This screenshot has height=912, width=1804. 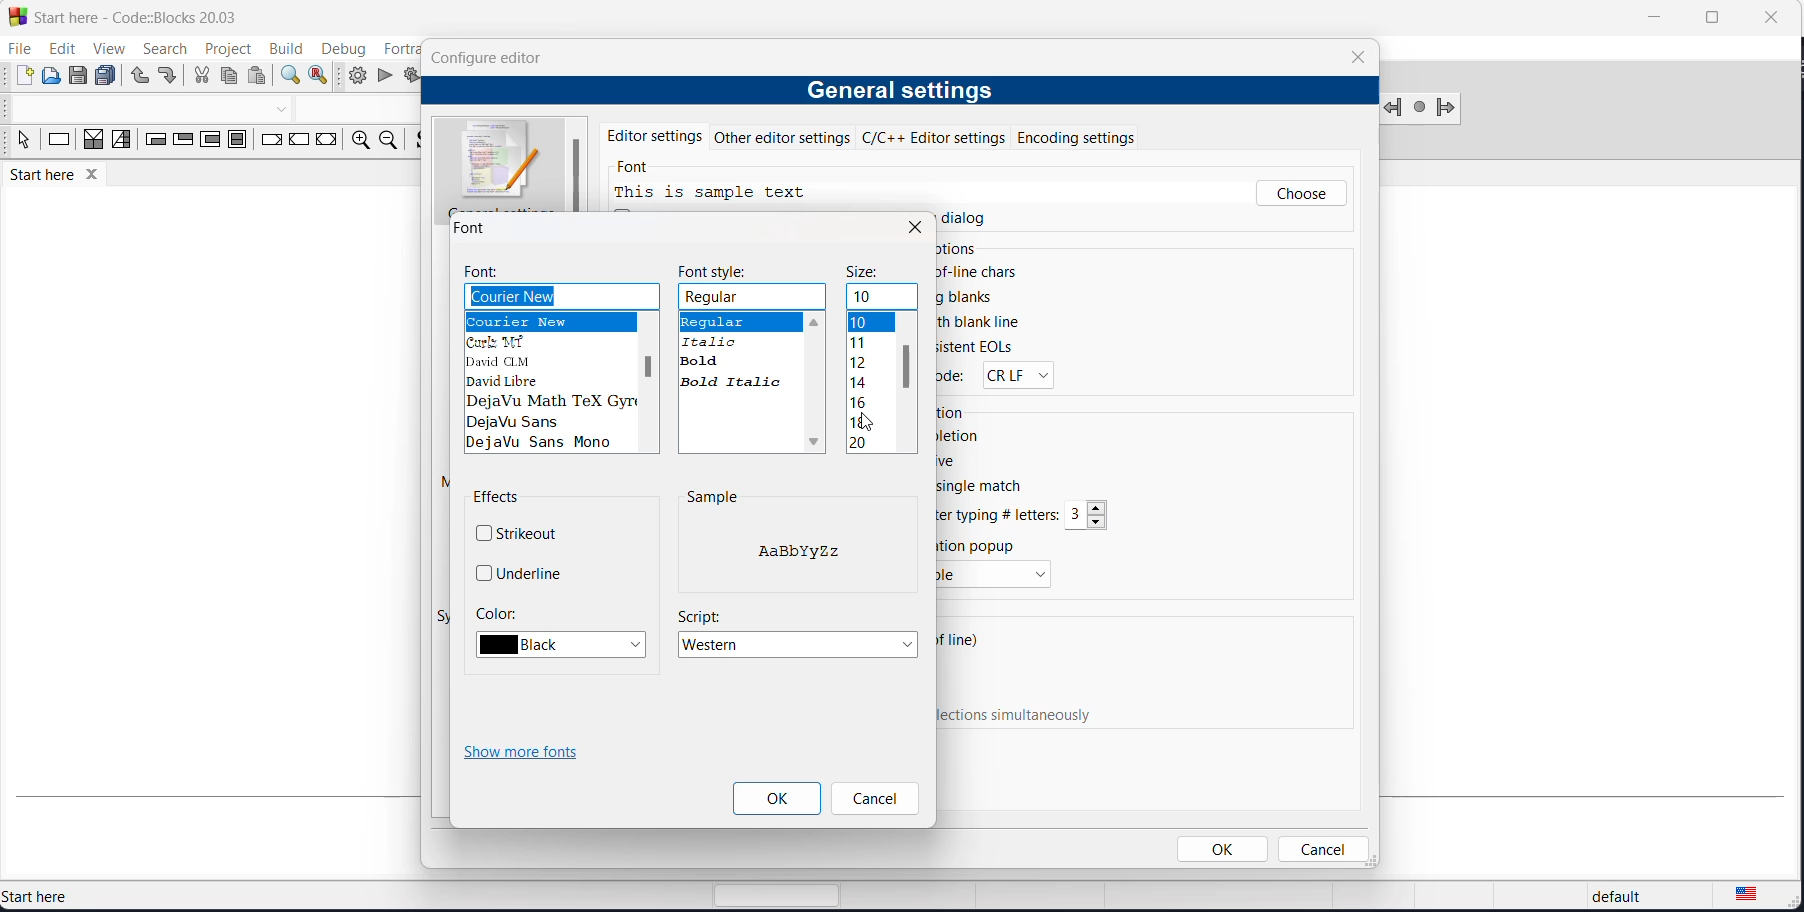 What do you see at coordinates (523, 531) in the screenshot?
I see `strikeout checkbox` at bounding box center [523, 531].